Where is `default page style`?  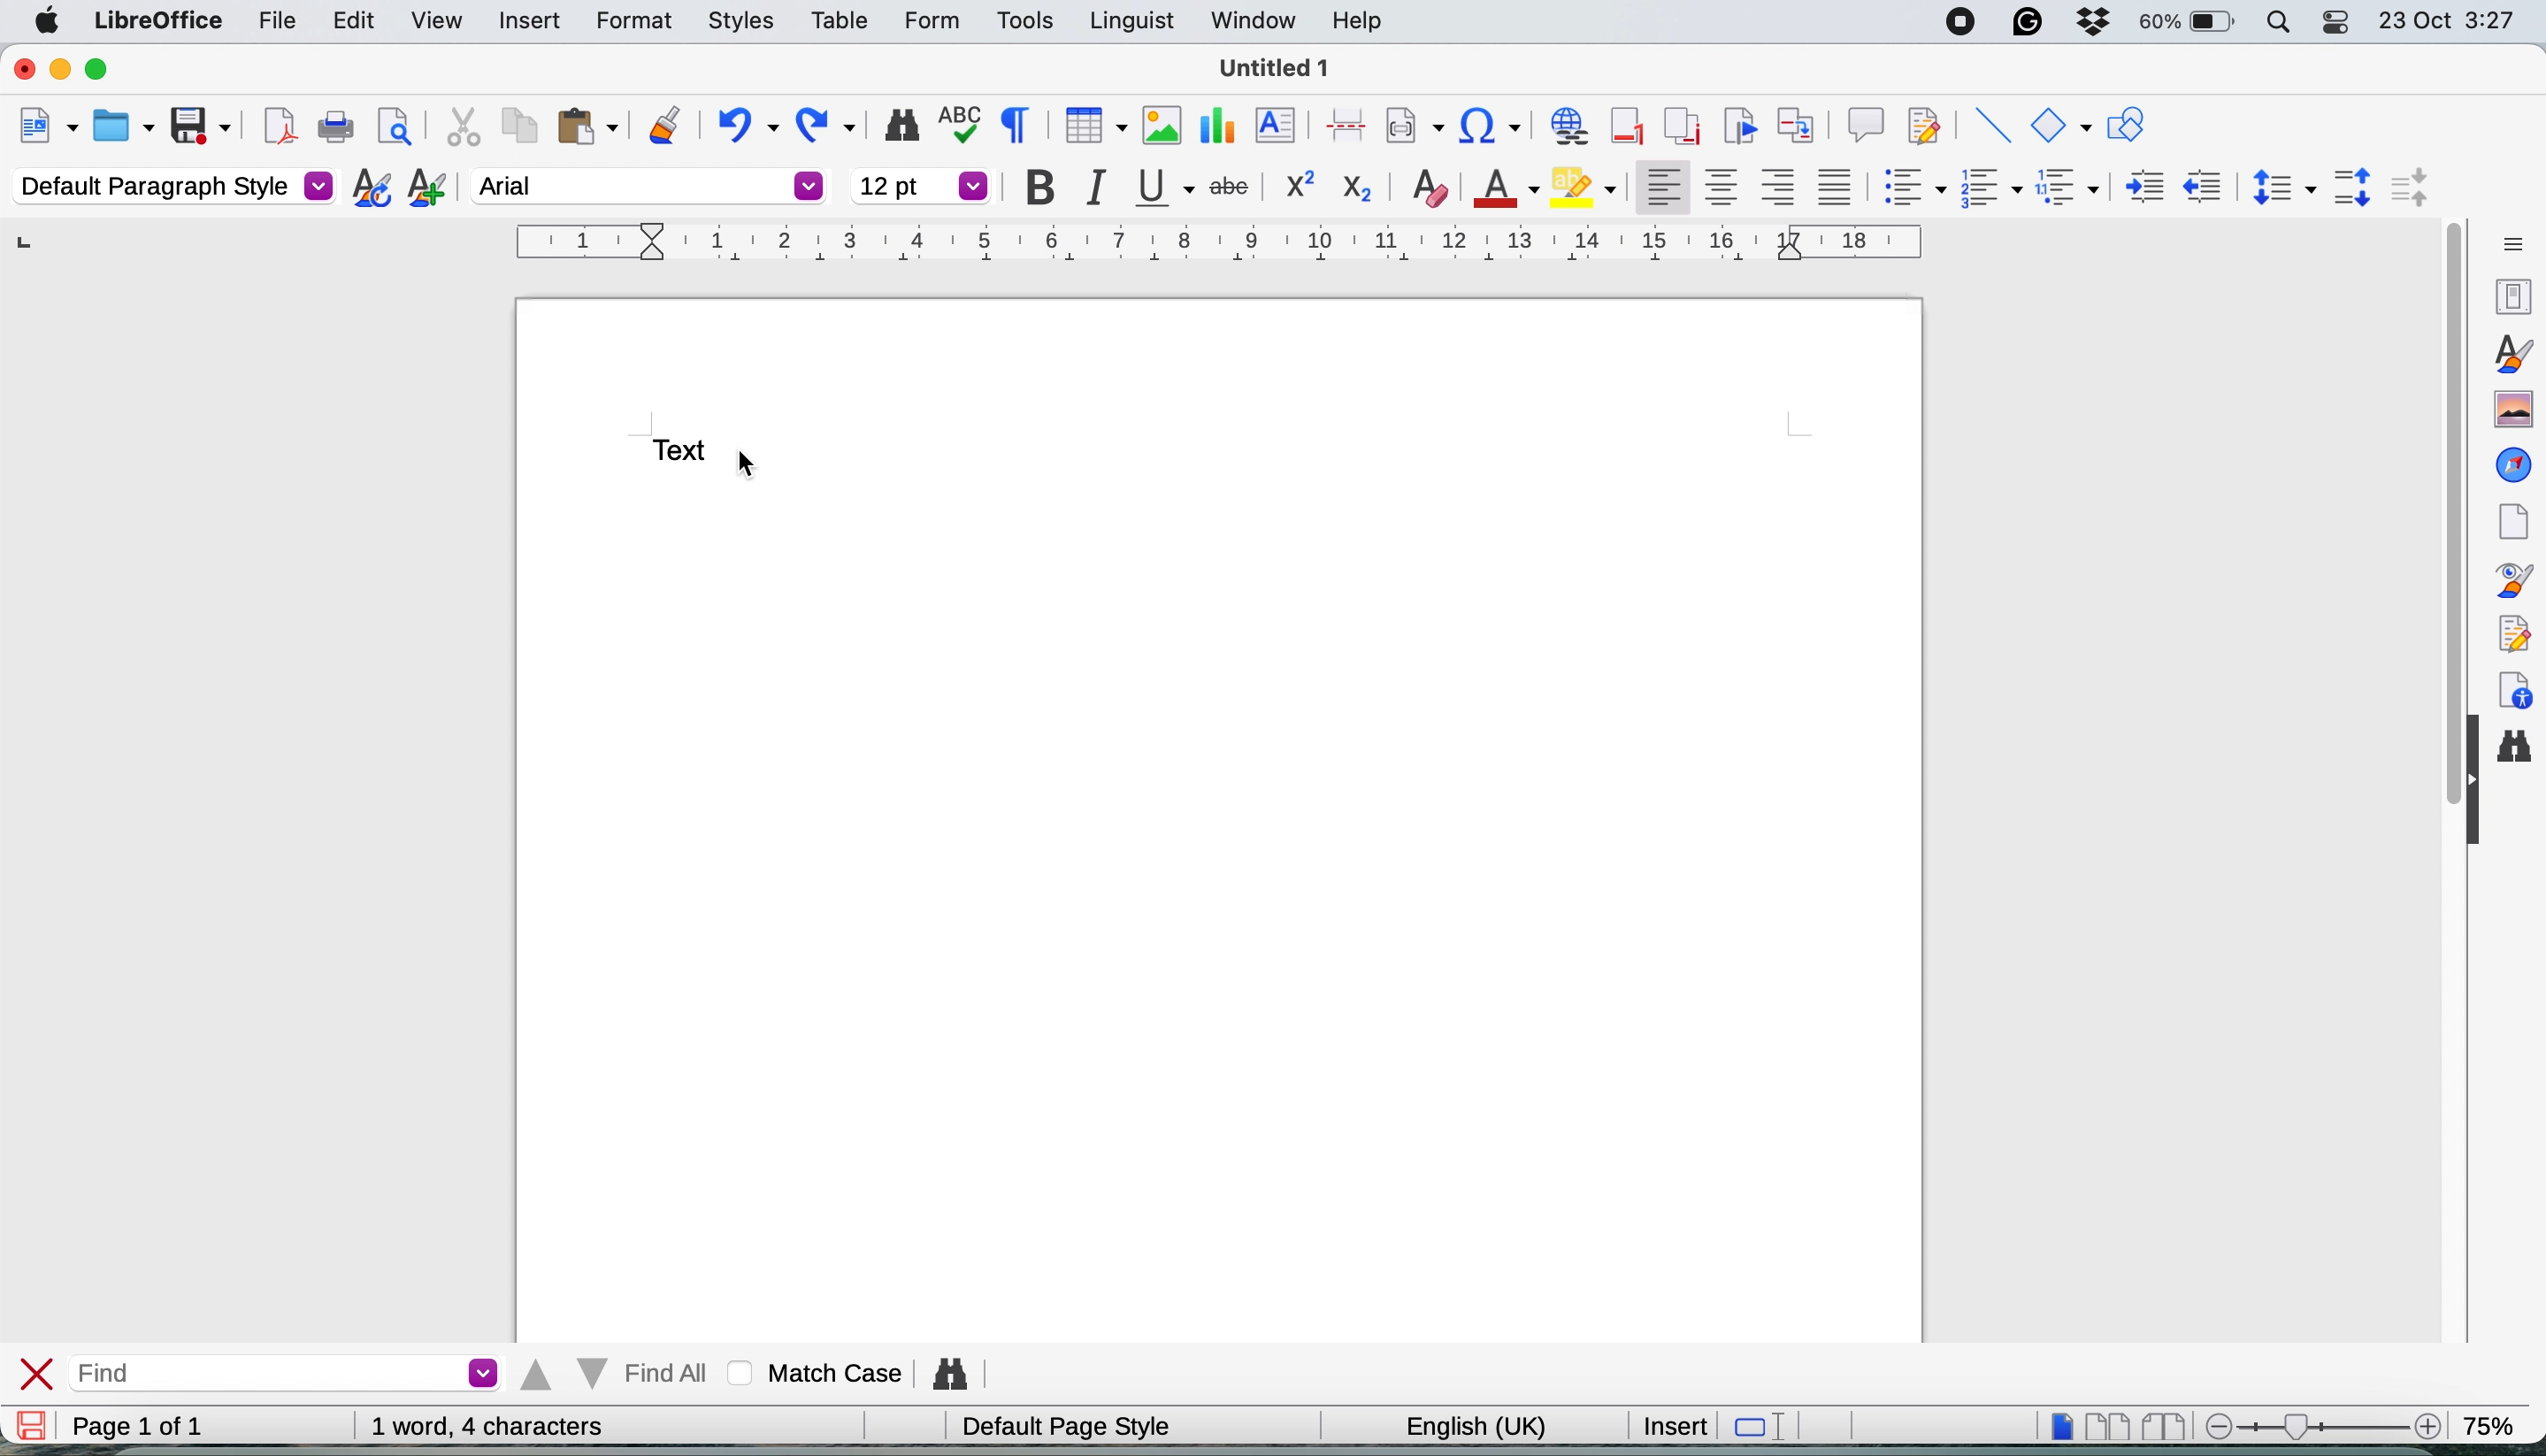
default page style is located at coordinates (1061, 1426).